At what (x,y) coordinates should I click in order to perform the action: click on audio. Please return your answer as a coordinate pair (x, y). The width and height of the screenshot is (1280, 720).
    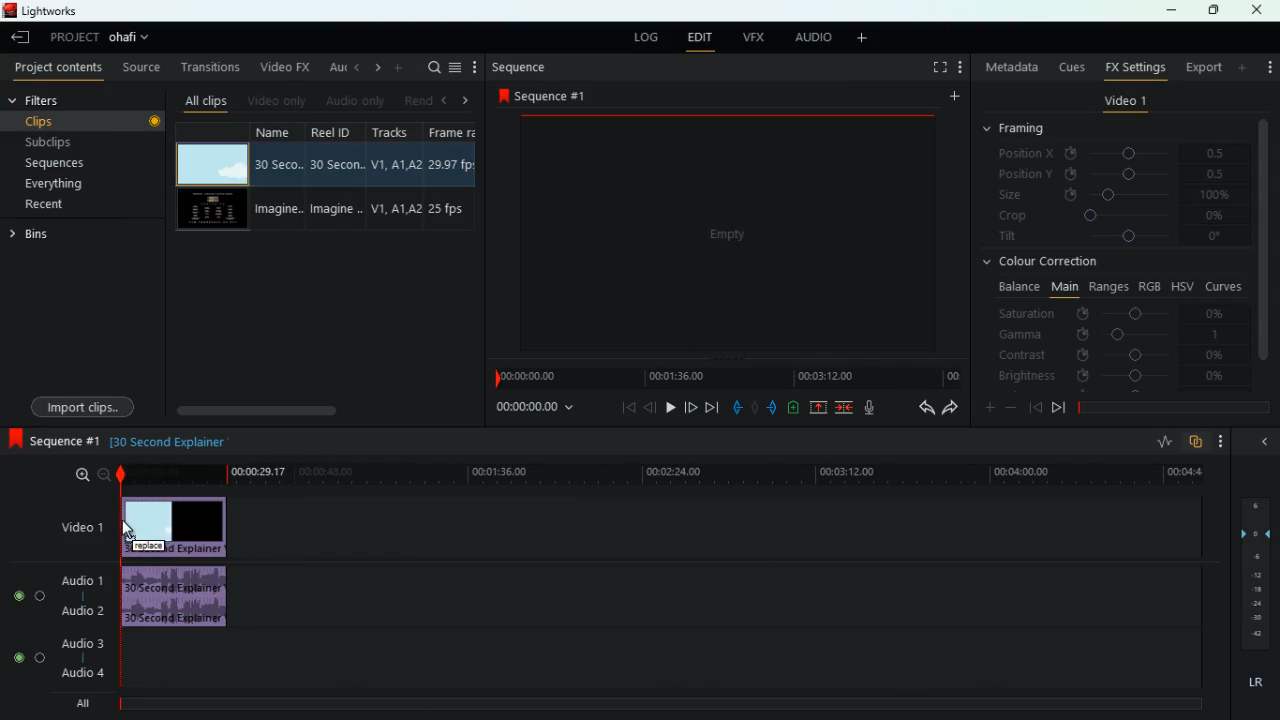
    Looking at the image, I should click on (180, 599).